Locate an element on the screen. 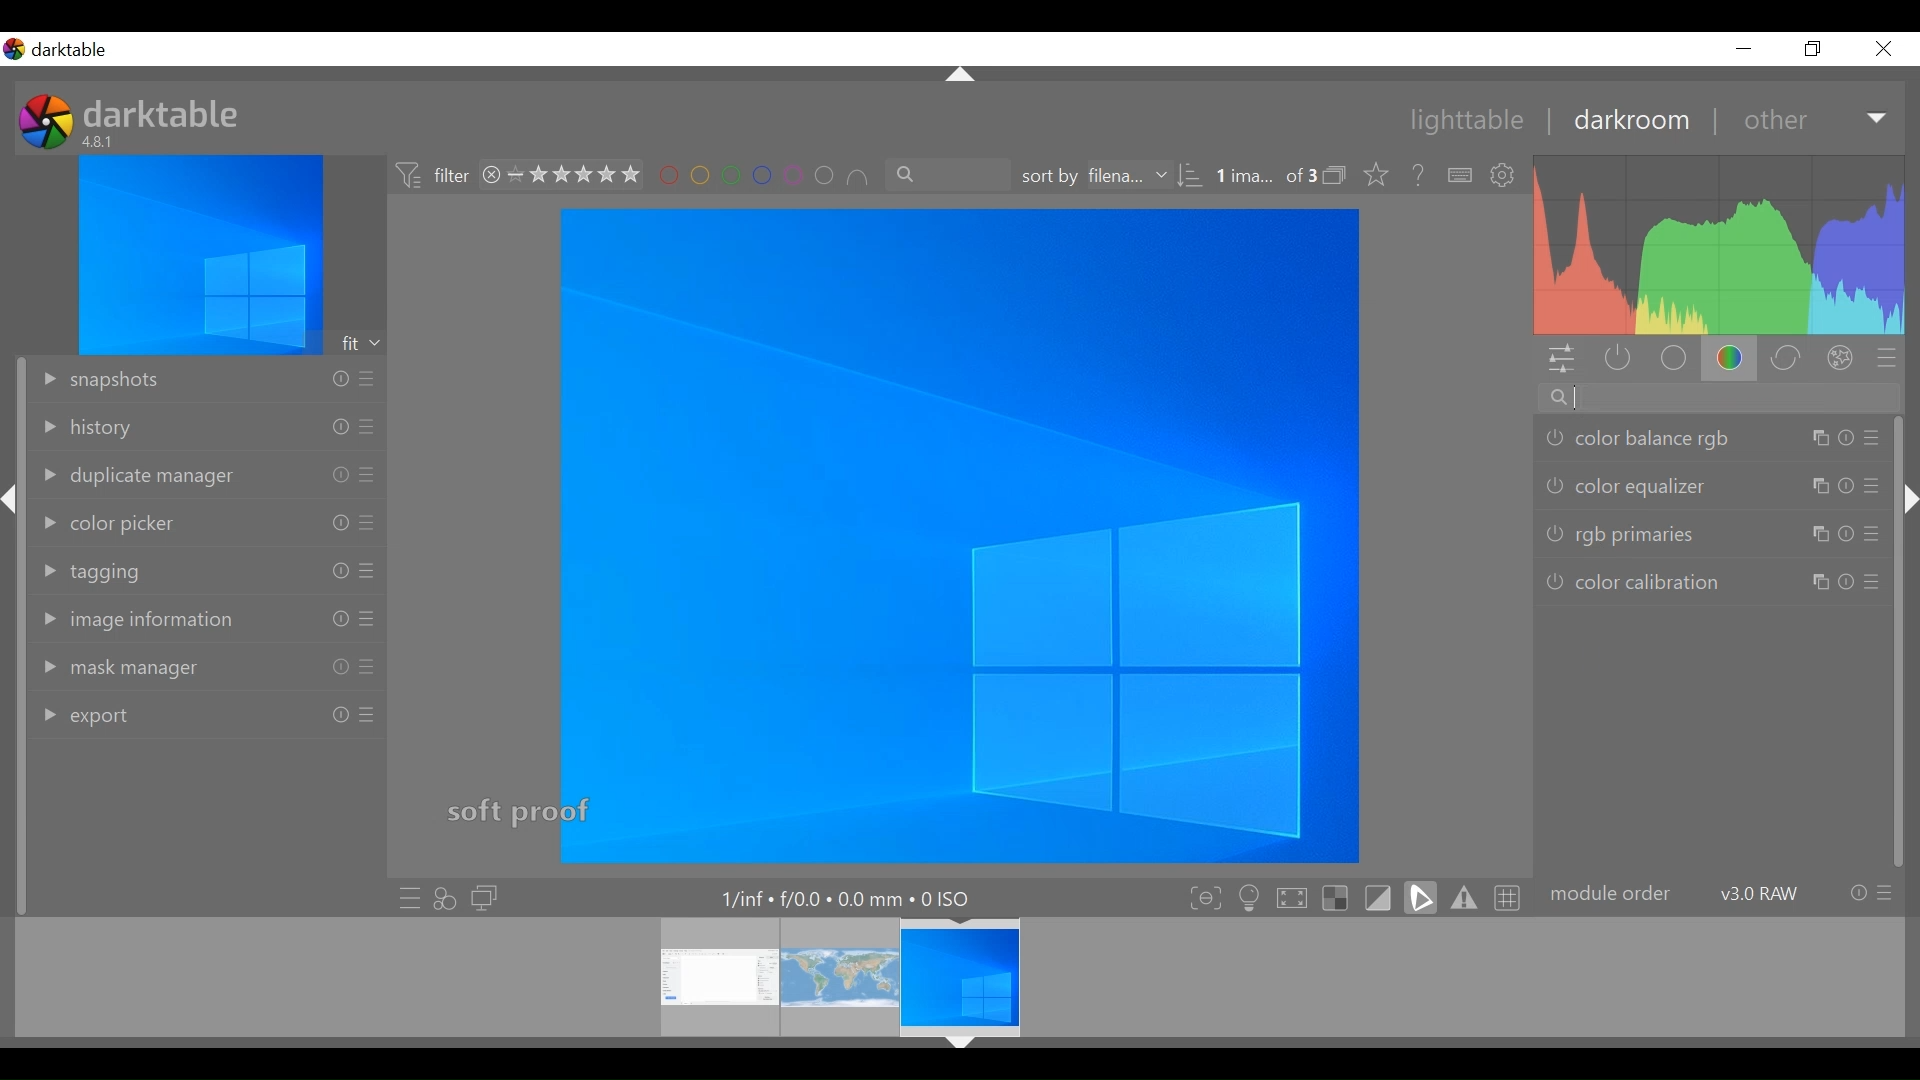 This screenshot has height=1080, width=1920. info is located at coordinates (1847, 583).